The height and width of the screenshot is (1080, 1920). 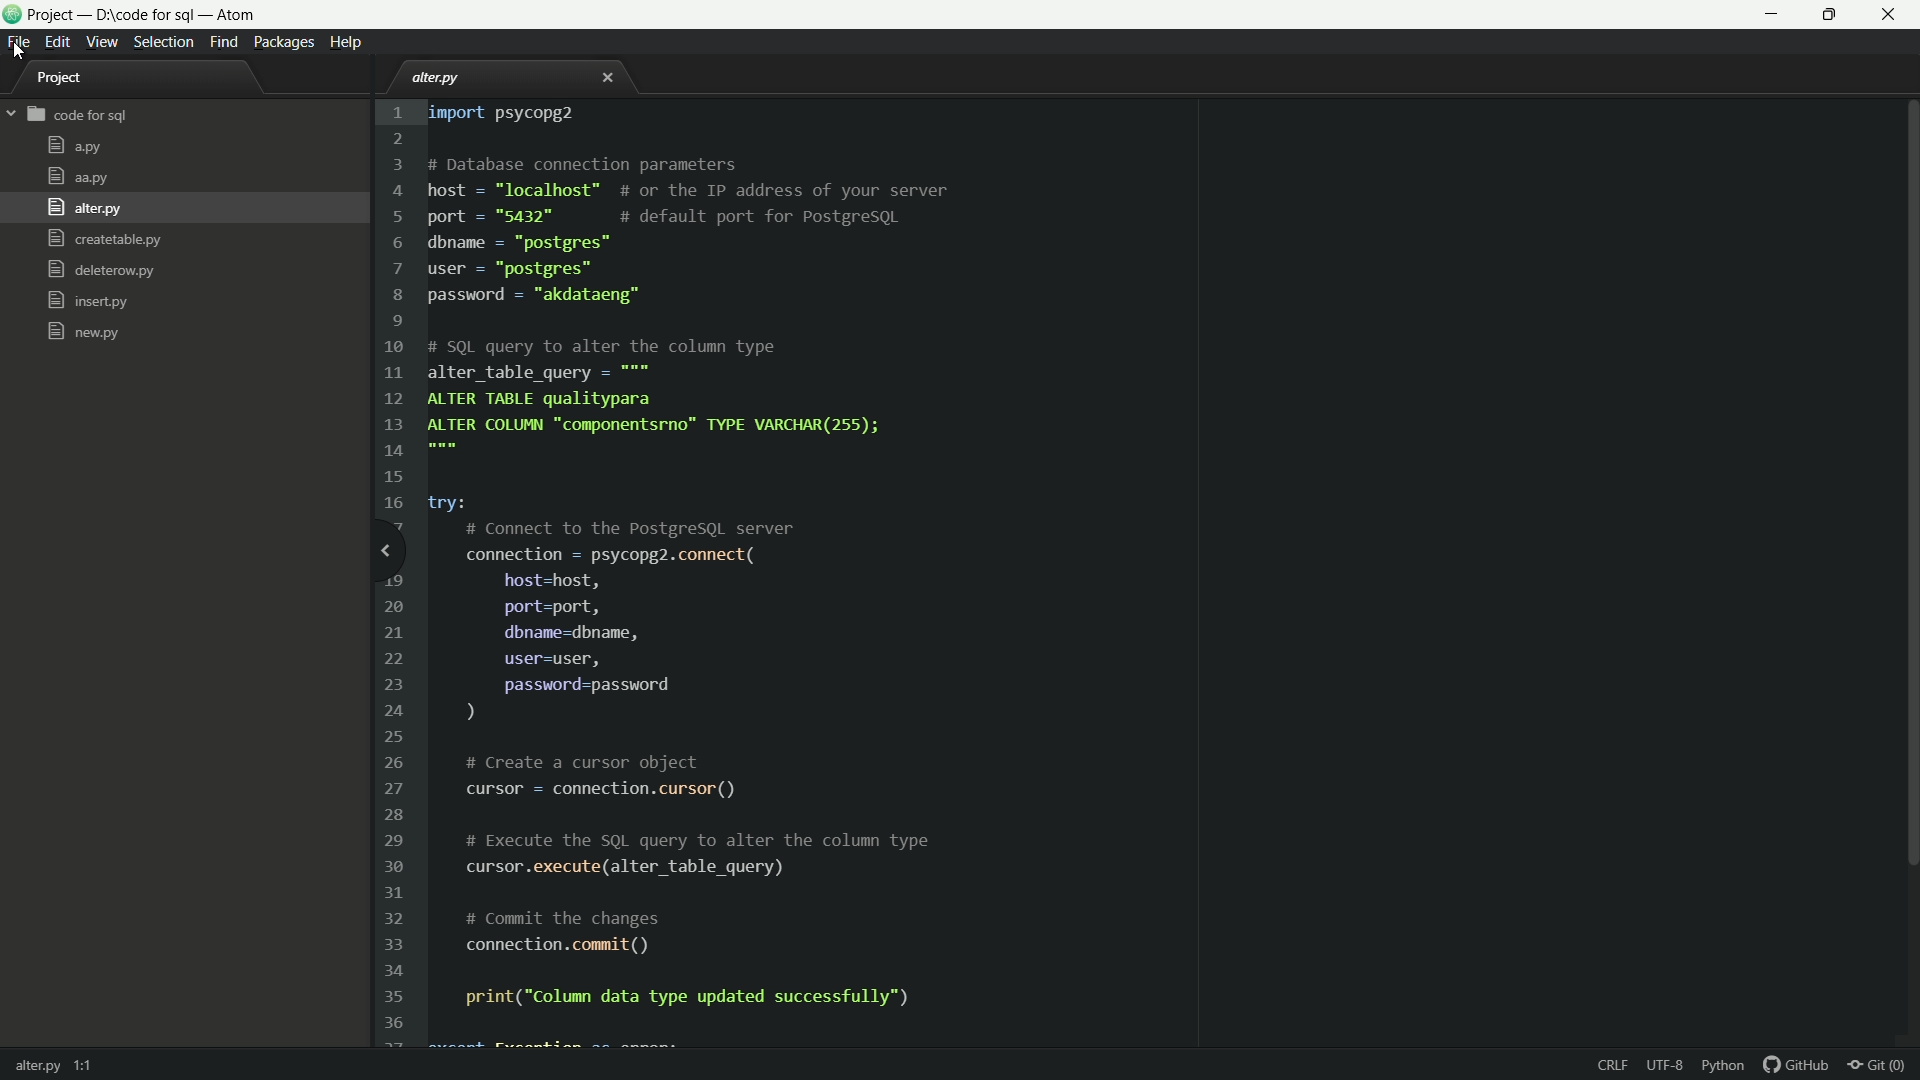 I want to click on logo, so click(x=12, y=17).